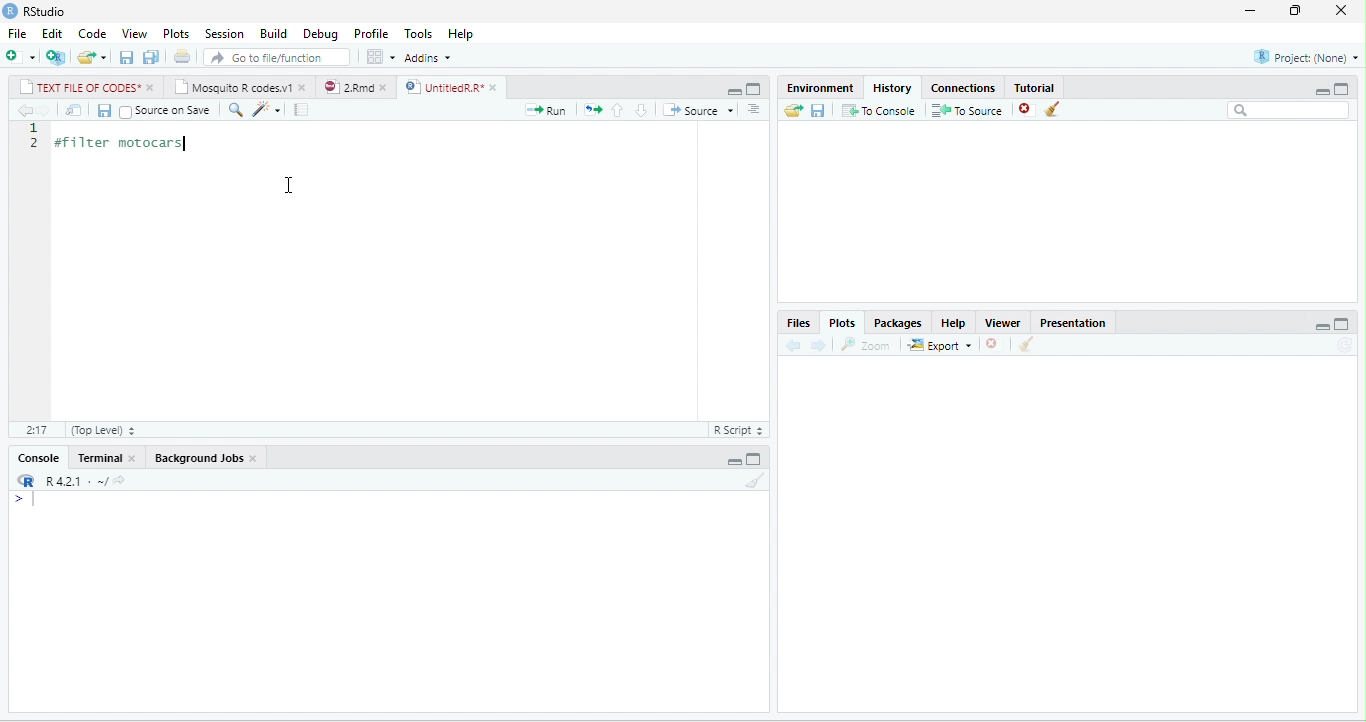  Describe the element at coordinates (301, 109) in the screenshot. I see `compile report` at that location.